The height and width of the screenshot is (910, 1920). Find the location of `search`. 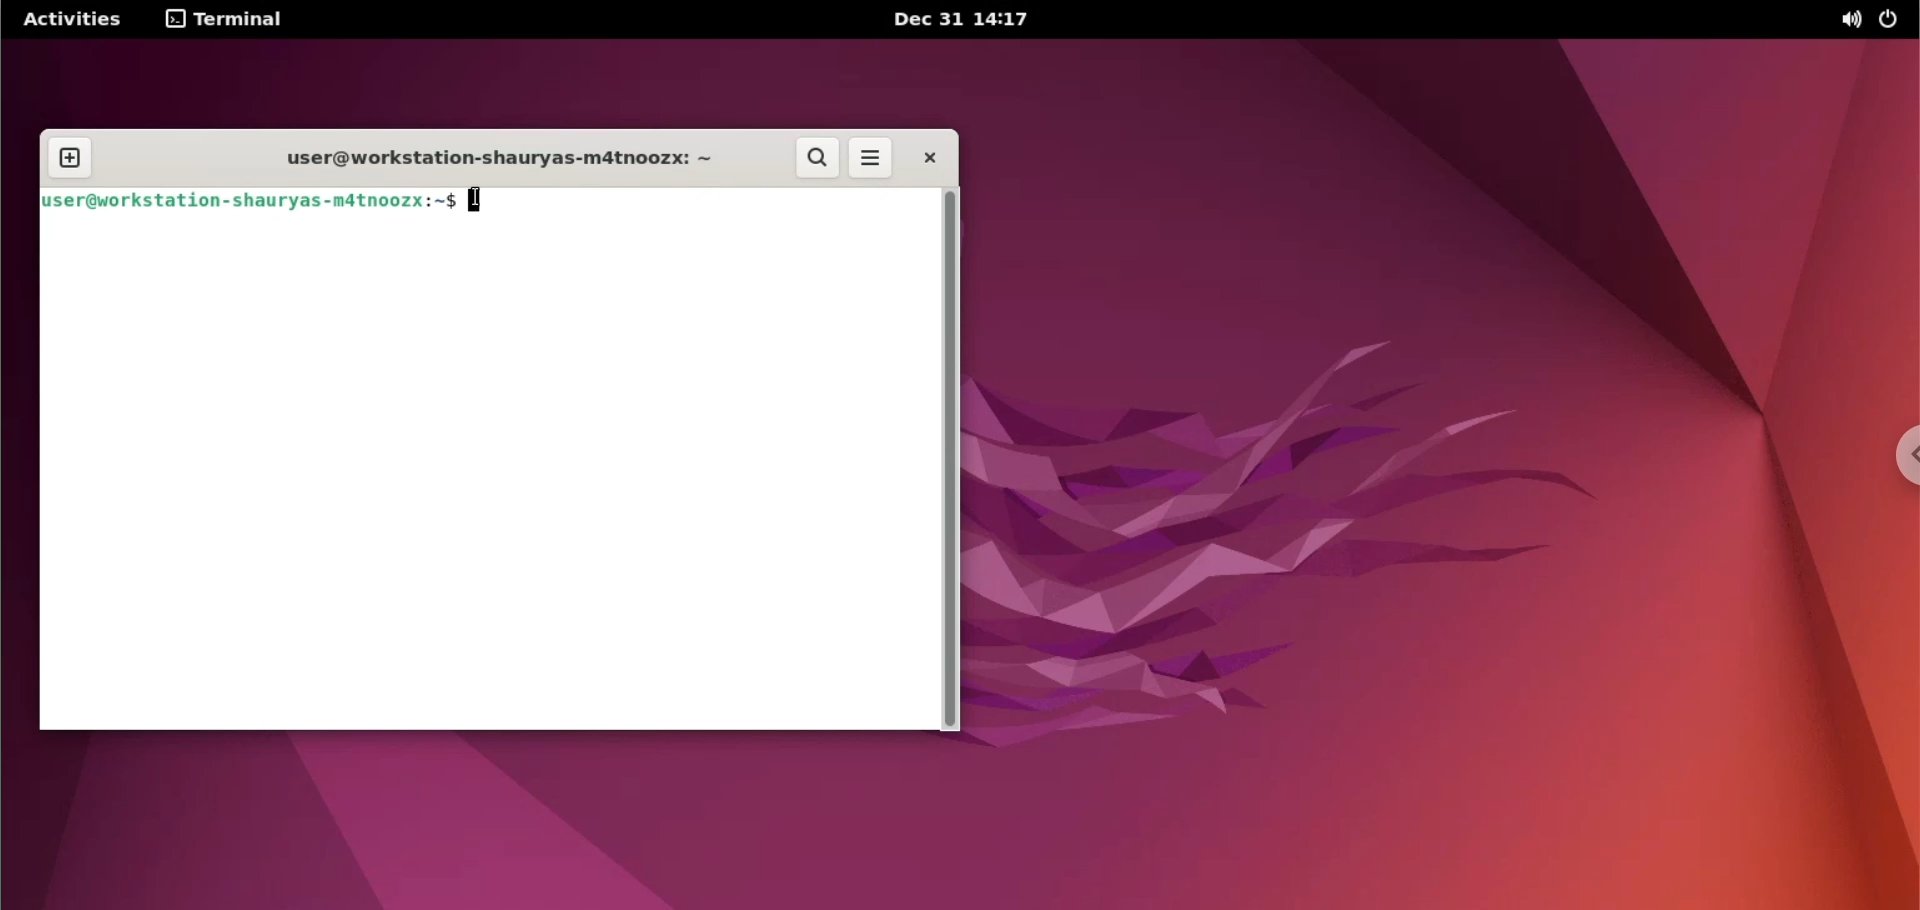

search is located at coordinates (815, 159).